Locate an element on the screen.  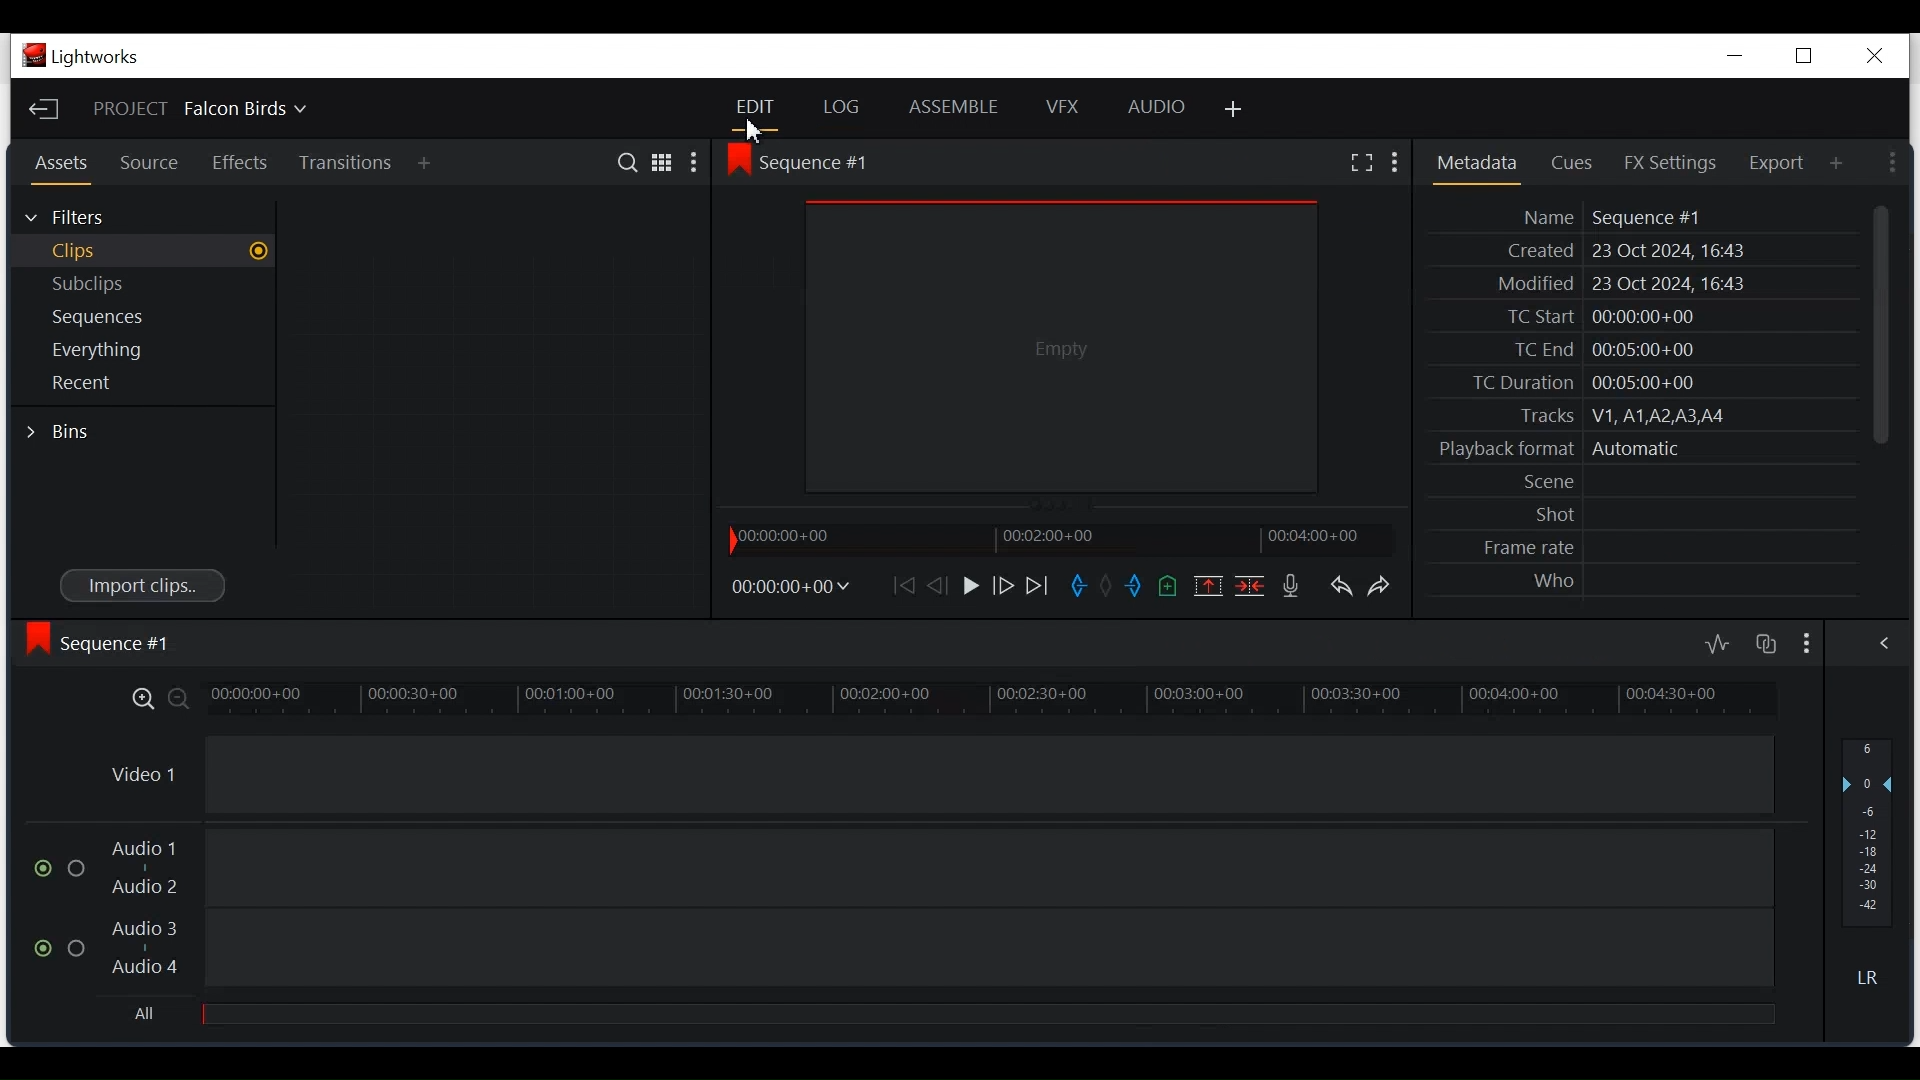
Cues is located at coordinates (1570, 165).